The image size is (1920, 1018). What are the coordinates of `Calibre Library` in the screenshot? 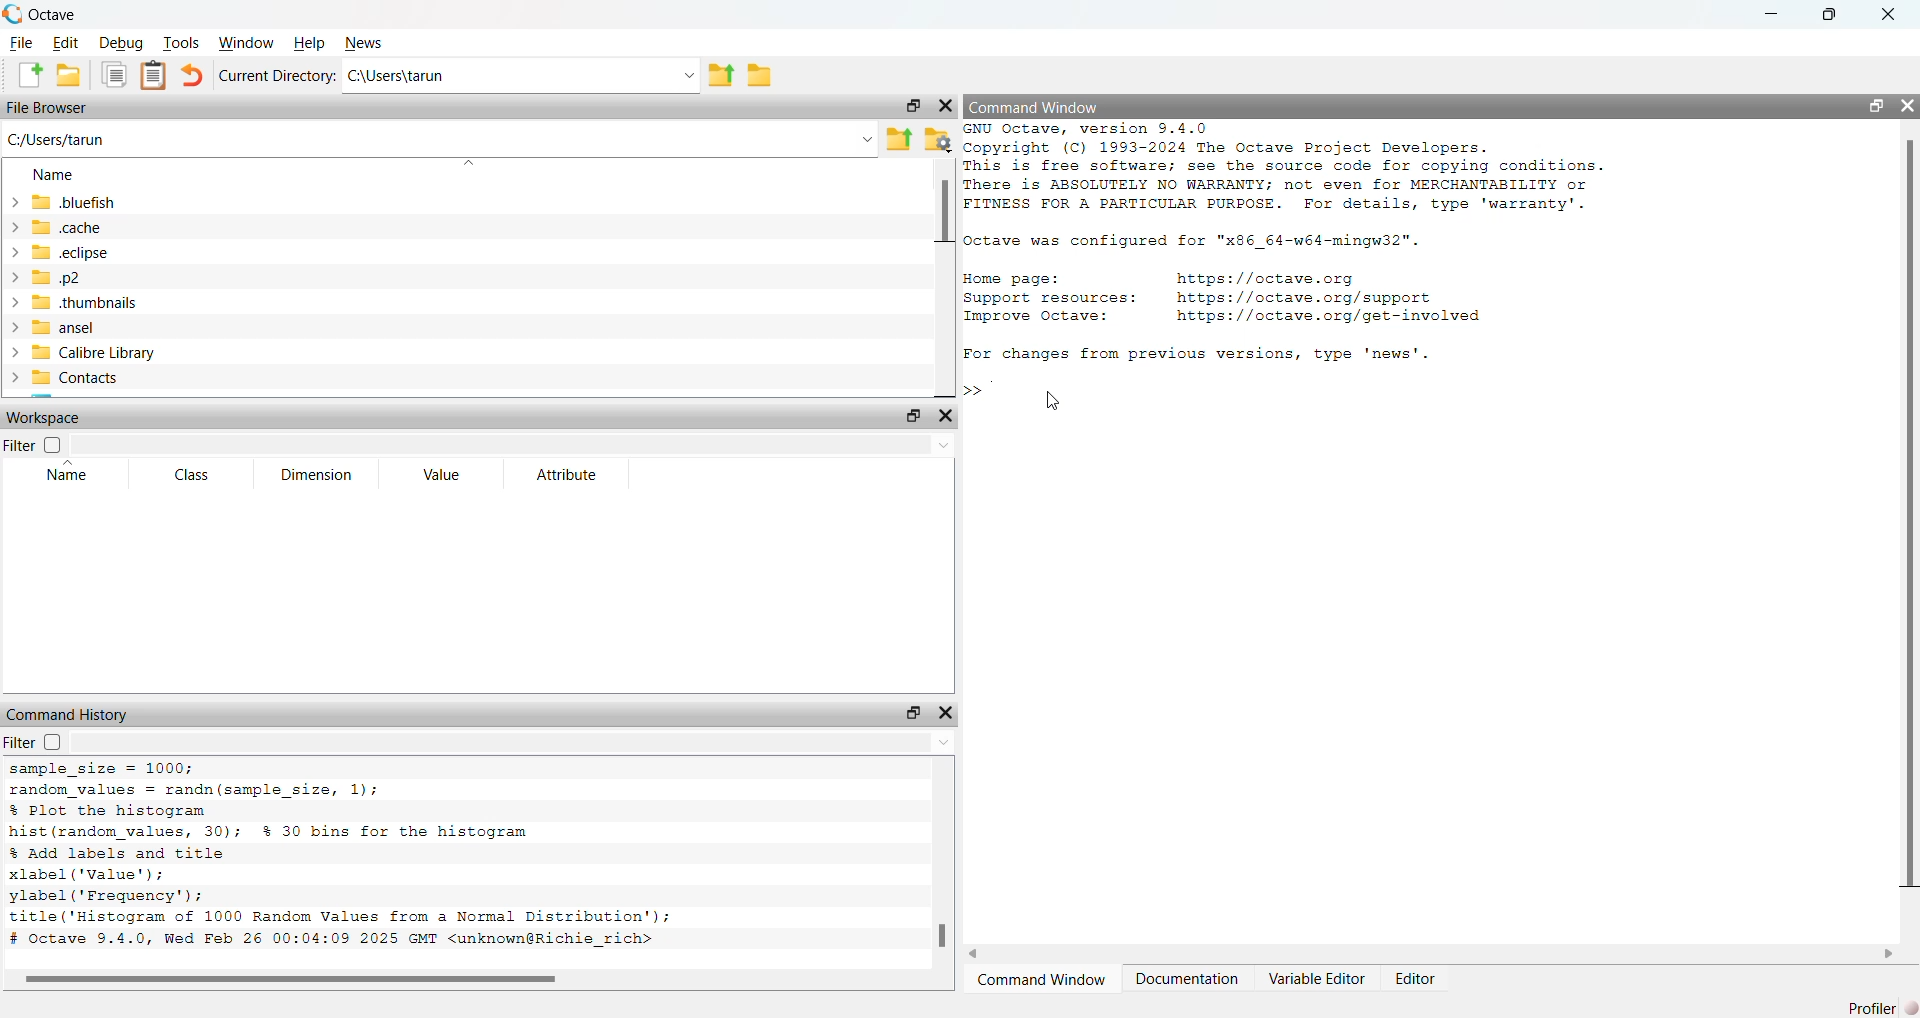 It's located at (80, 352).